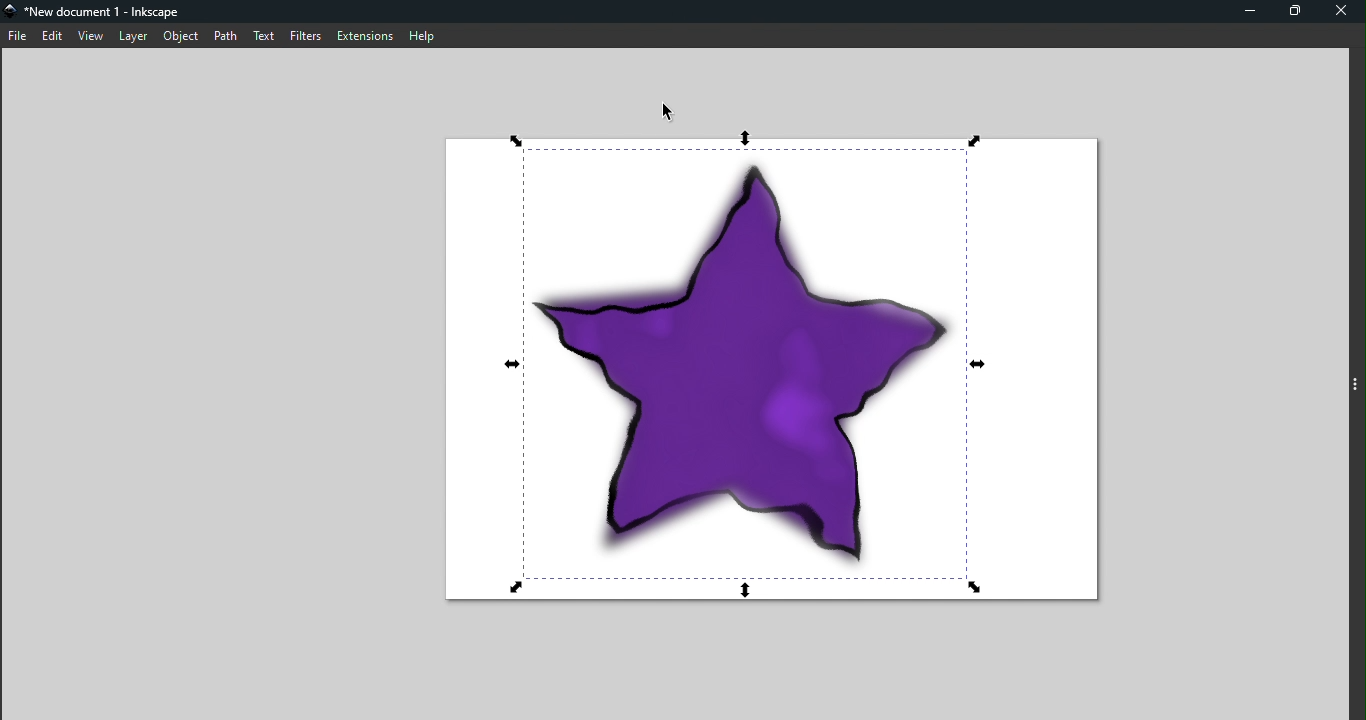 This screenshot has width=1366, height=720. I want to click on Filters, so click(303, 35).